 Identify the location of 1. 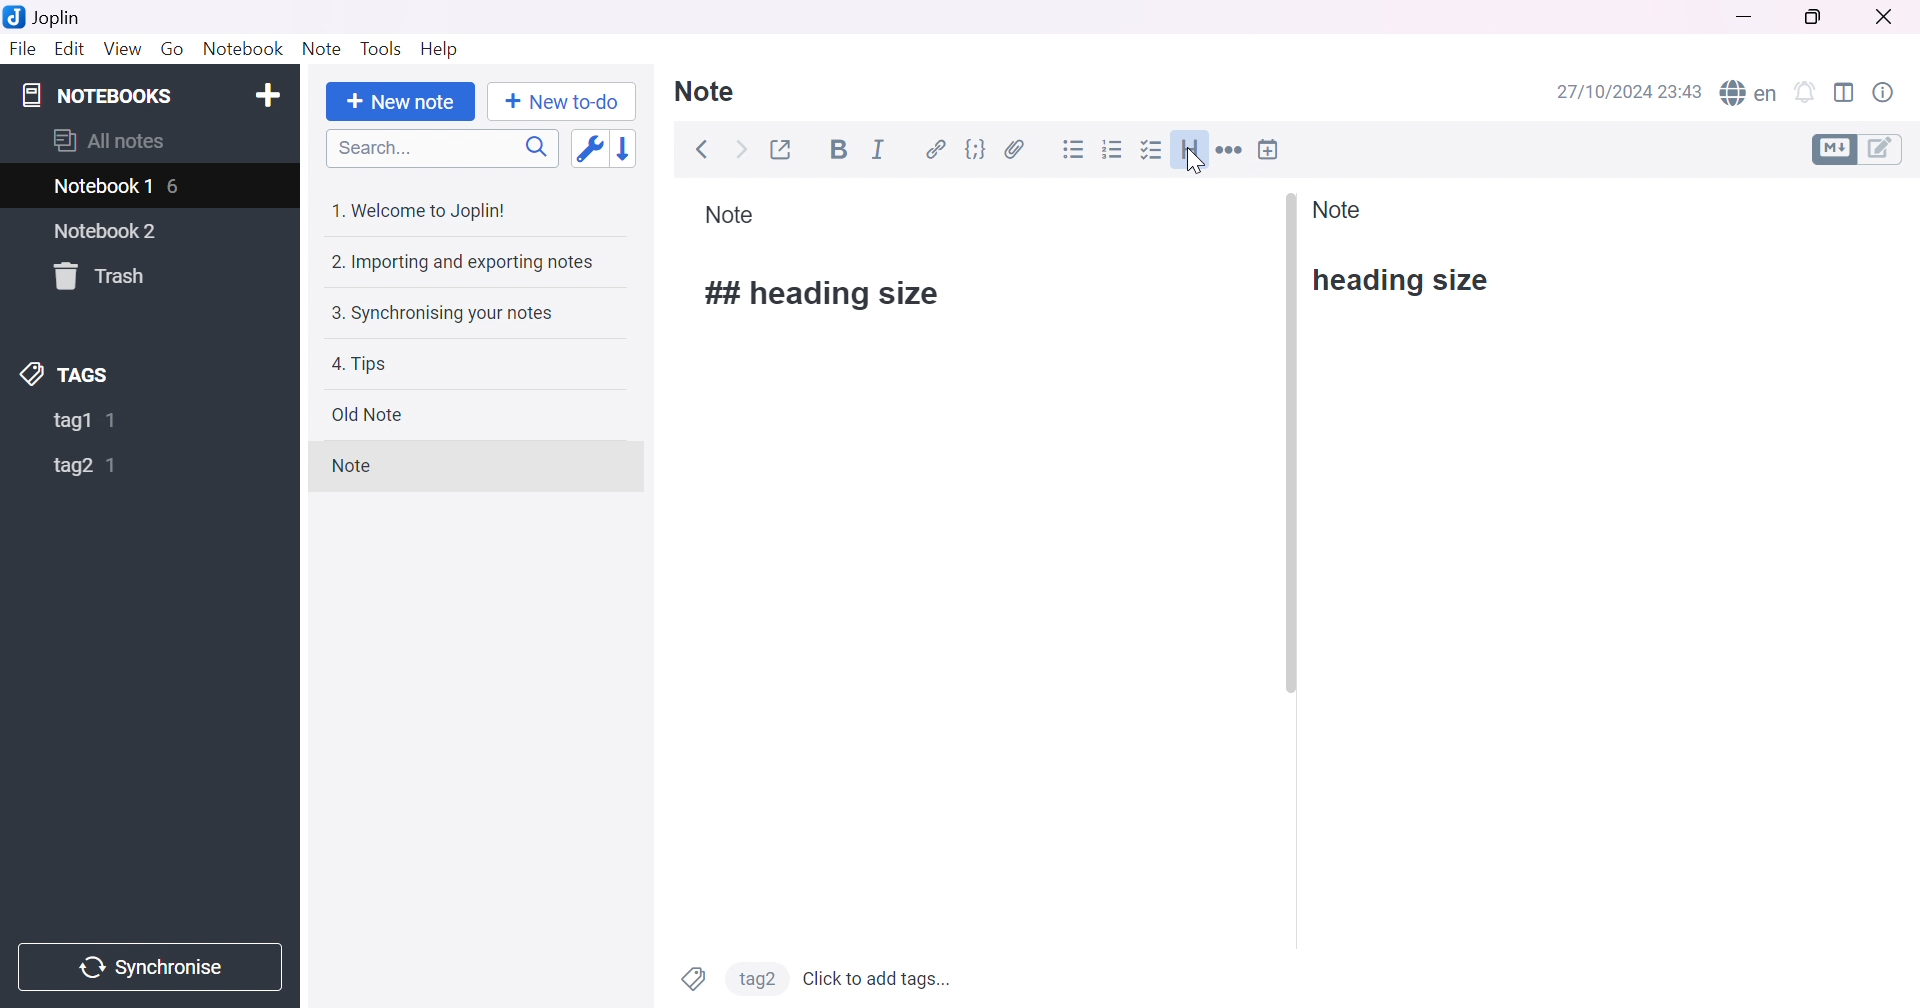
(114, 467).